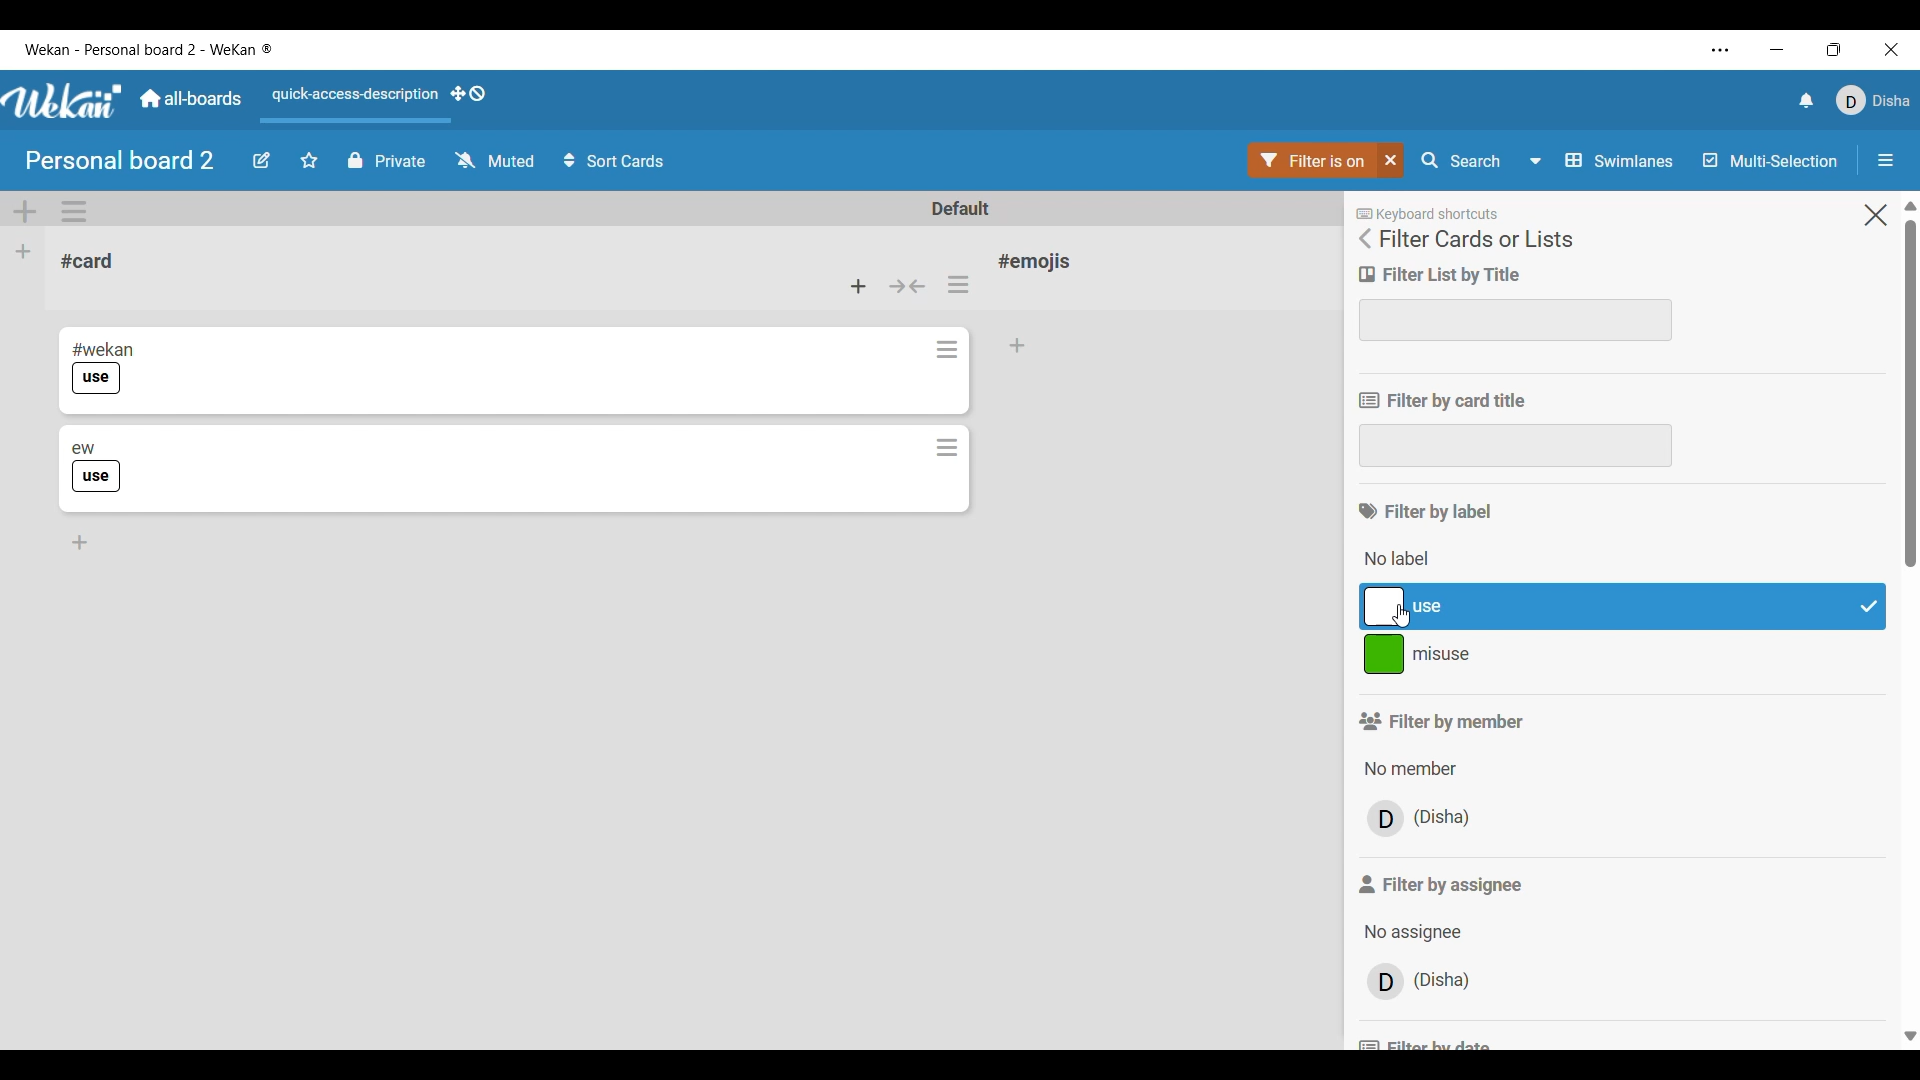 Image resolution: width=1920 pixels, height=1080 pixels. What do you see at coordinates (959, 208) in the screenshot?
I see `Default` at bounding box center [959, 208].